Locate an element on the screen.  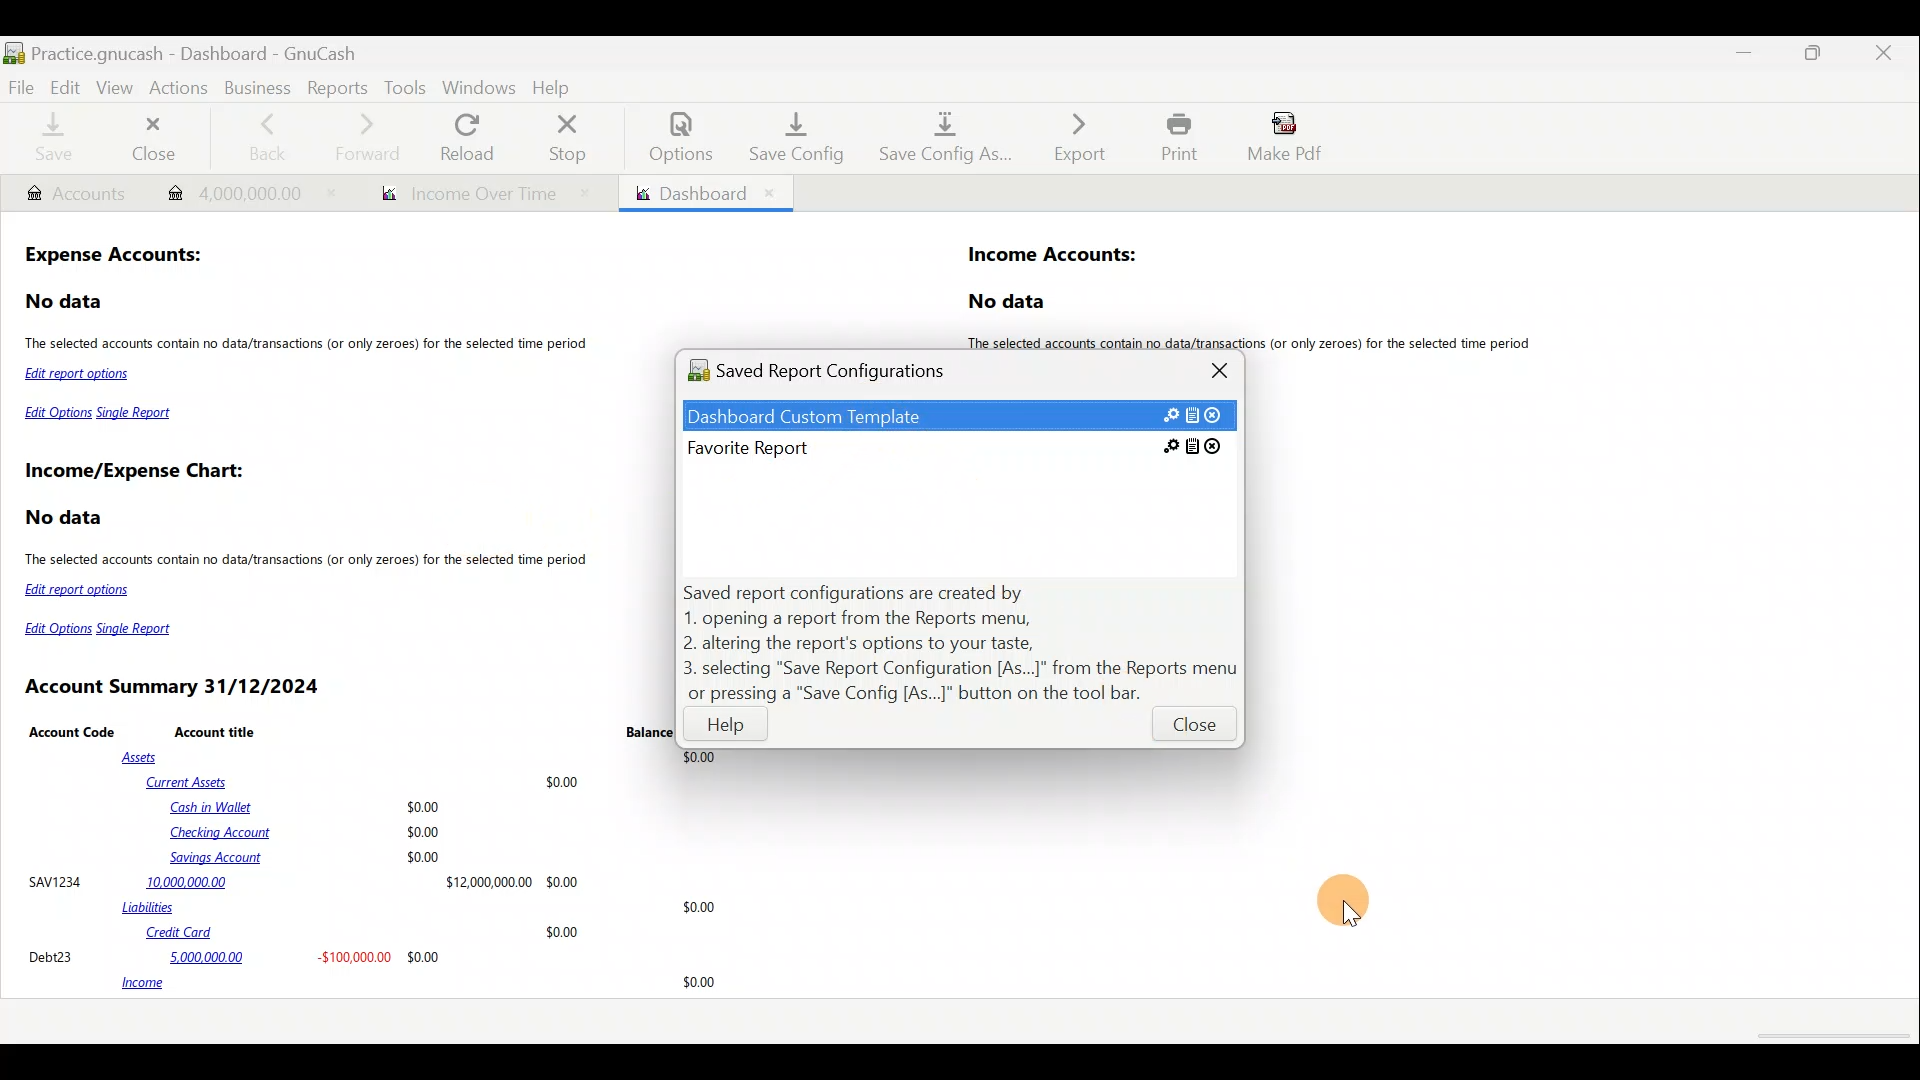
Print is located at coordinates (1174, 137).